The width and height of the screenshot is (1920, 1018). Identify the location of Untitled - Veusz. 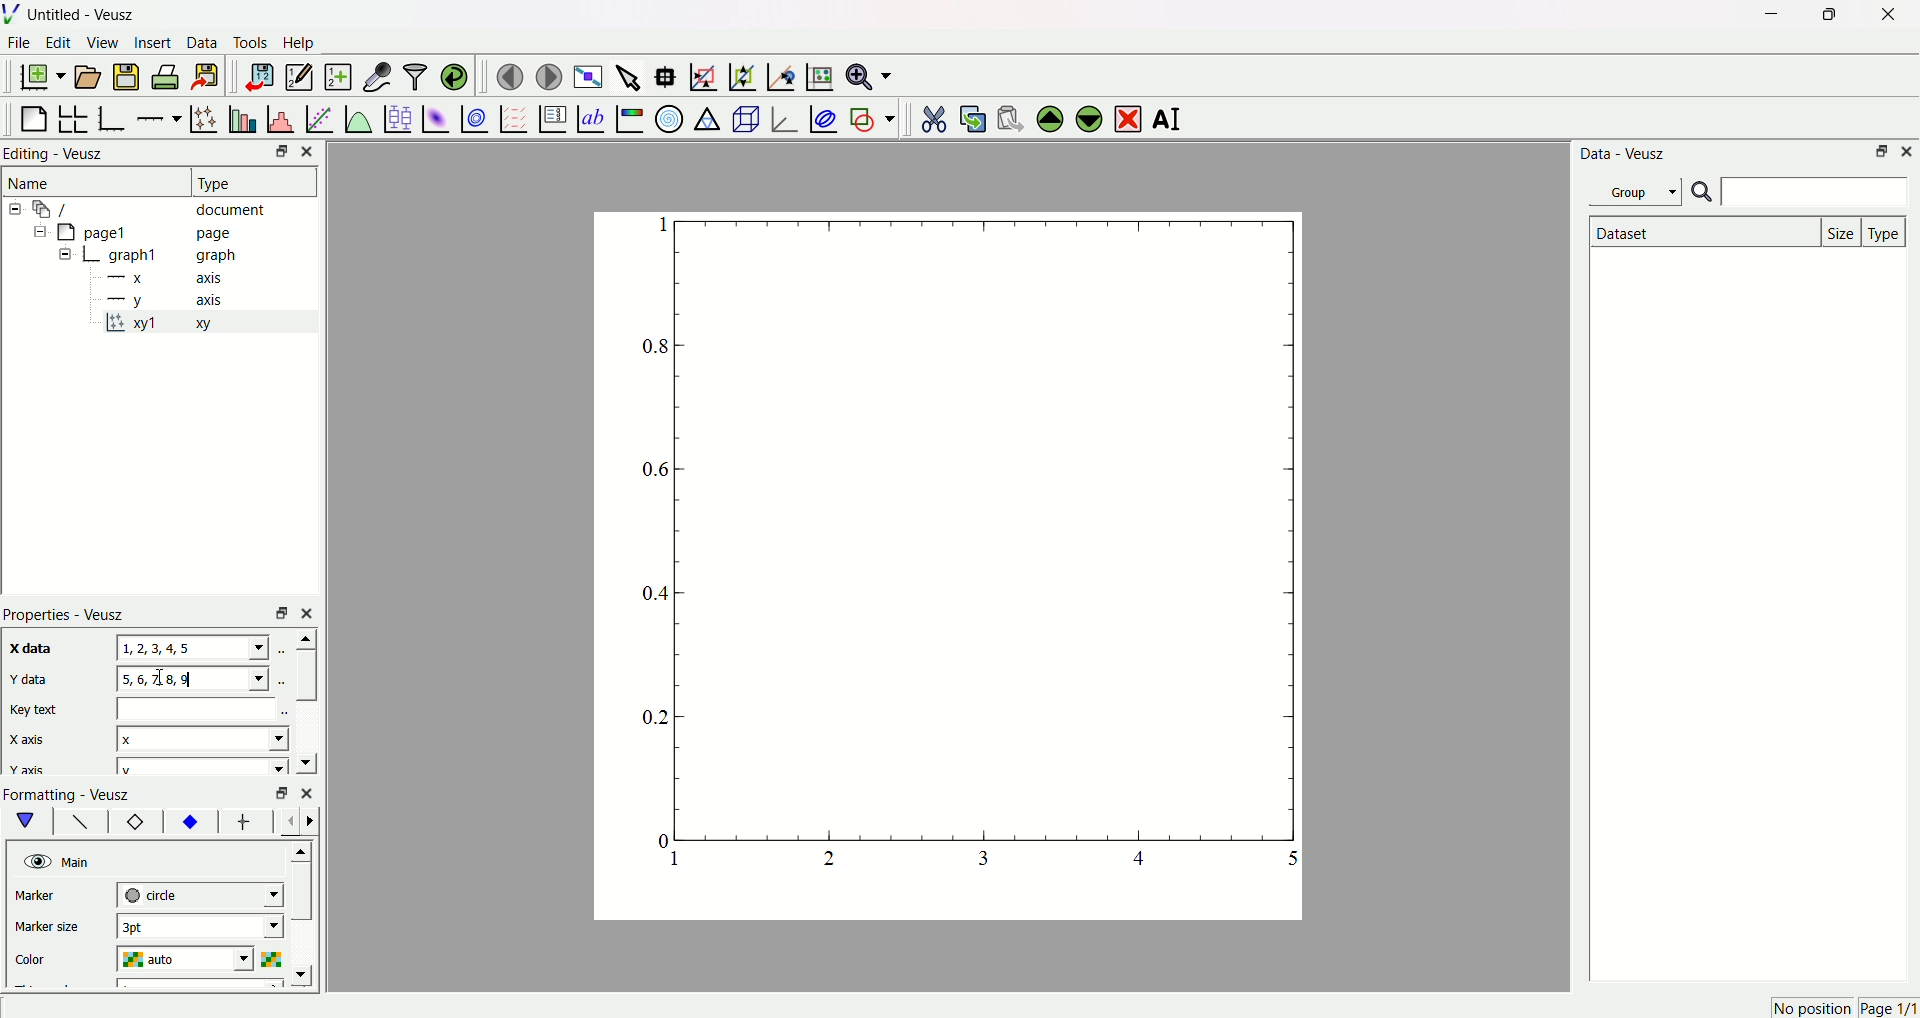
(85, 16).